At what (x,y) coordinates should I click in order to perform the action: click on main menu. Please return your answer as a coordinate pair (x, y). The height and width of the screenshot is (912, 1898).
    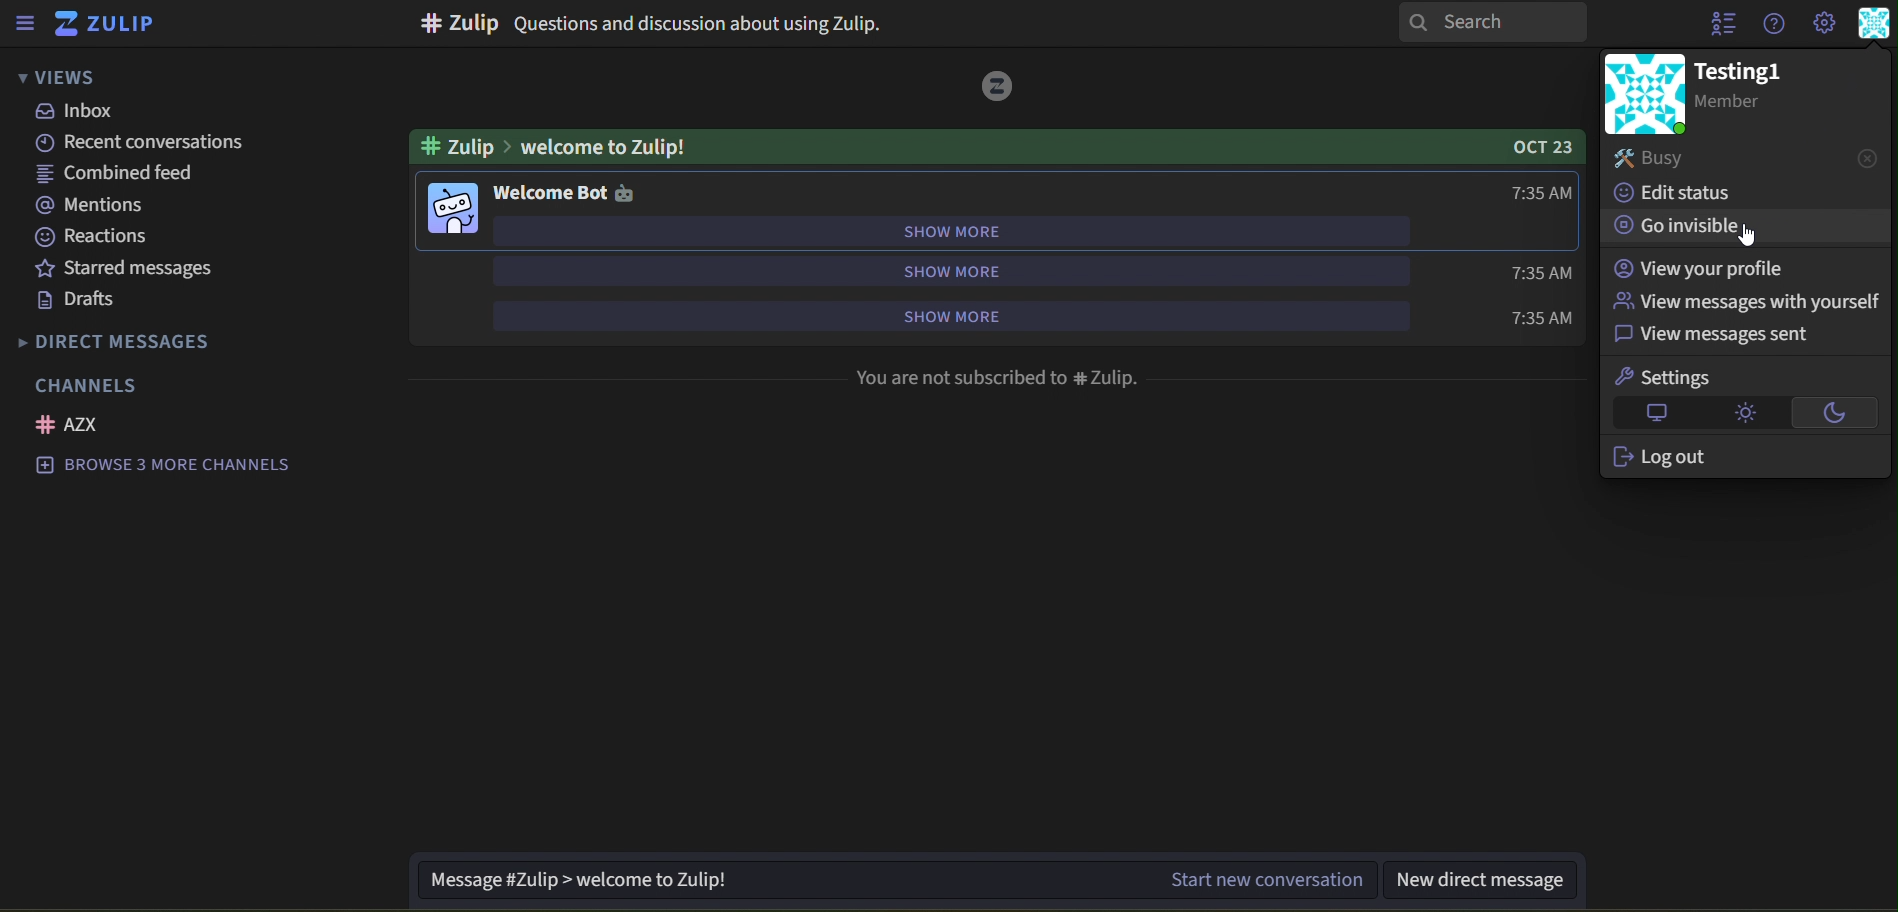
    Looking at the image, I should click on (1824, 23).